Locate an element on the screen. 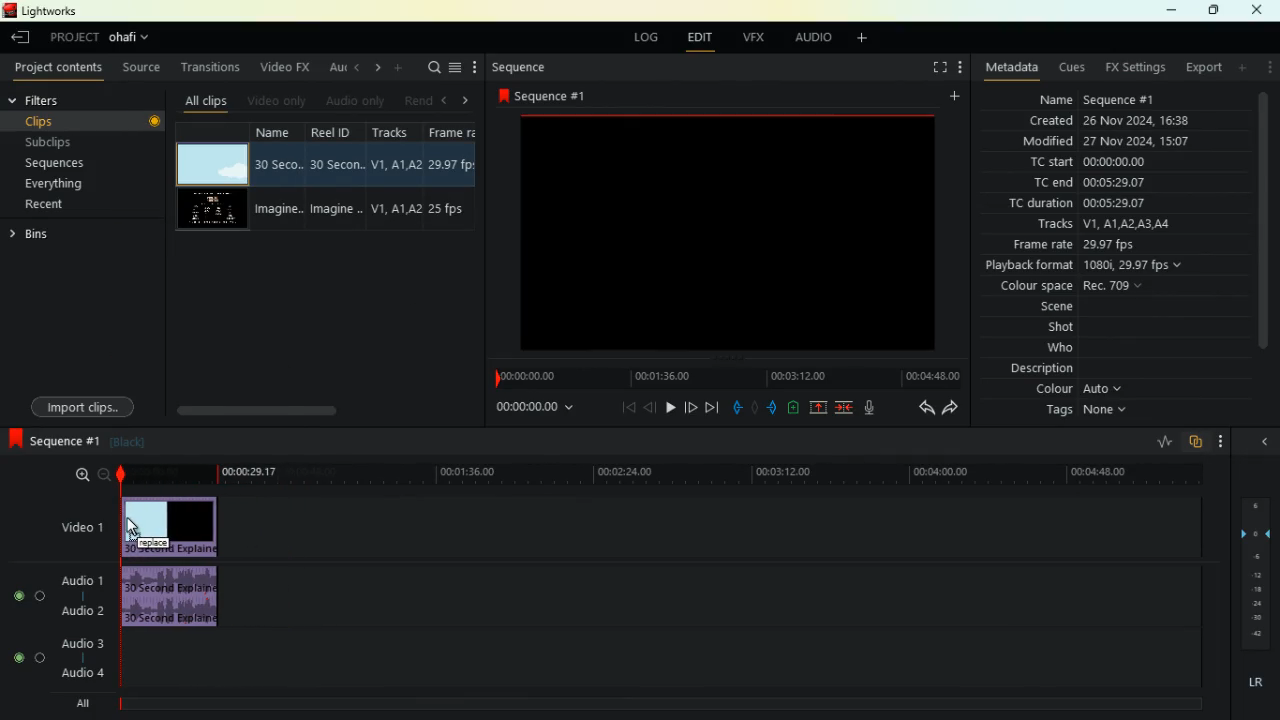 The width and height of the screenshot is (1280, 720). import clips is located at coordinates (78, 406).